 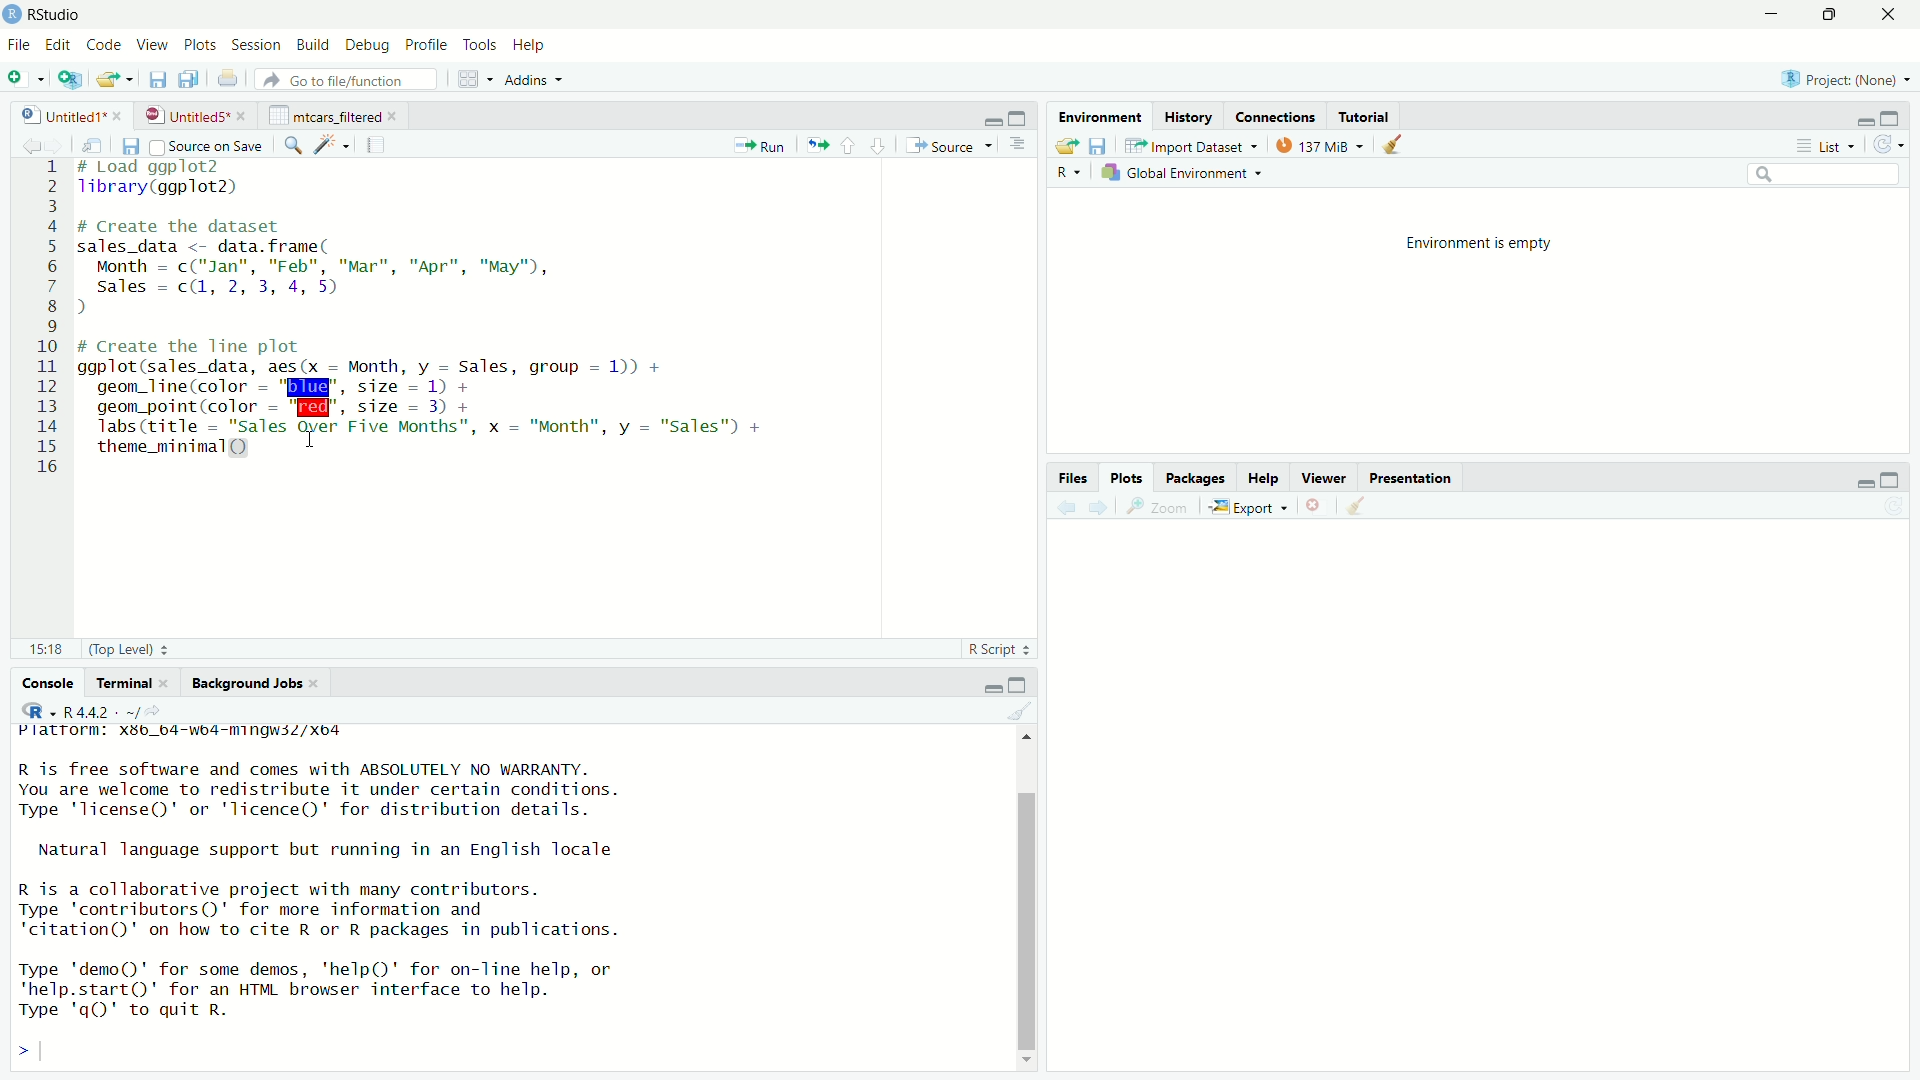 I want to click on environment is empty, so click(x=1479, y=244).